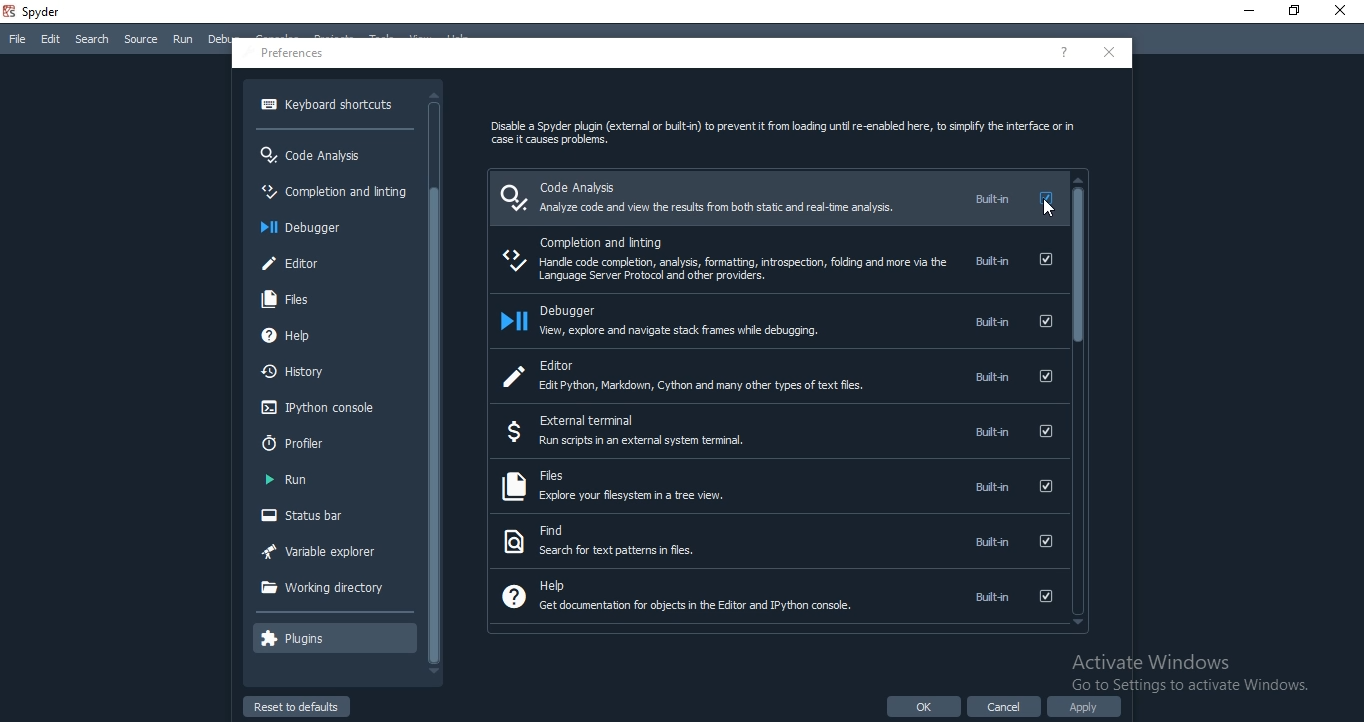 The height and width of the screenshot is (722, 1364). I want to click on editor, so click(781, 373).